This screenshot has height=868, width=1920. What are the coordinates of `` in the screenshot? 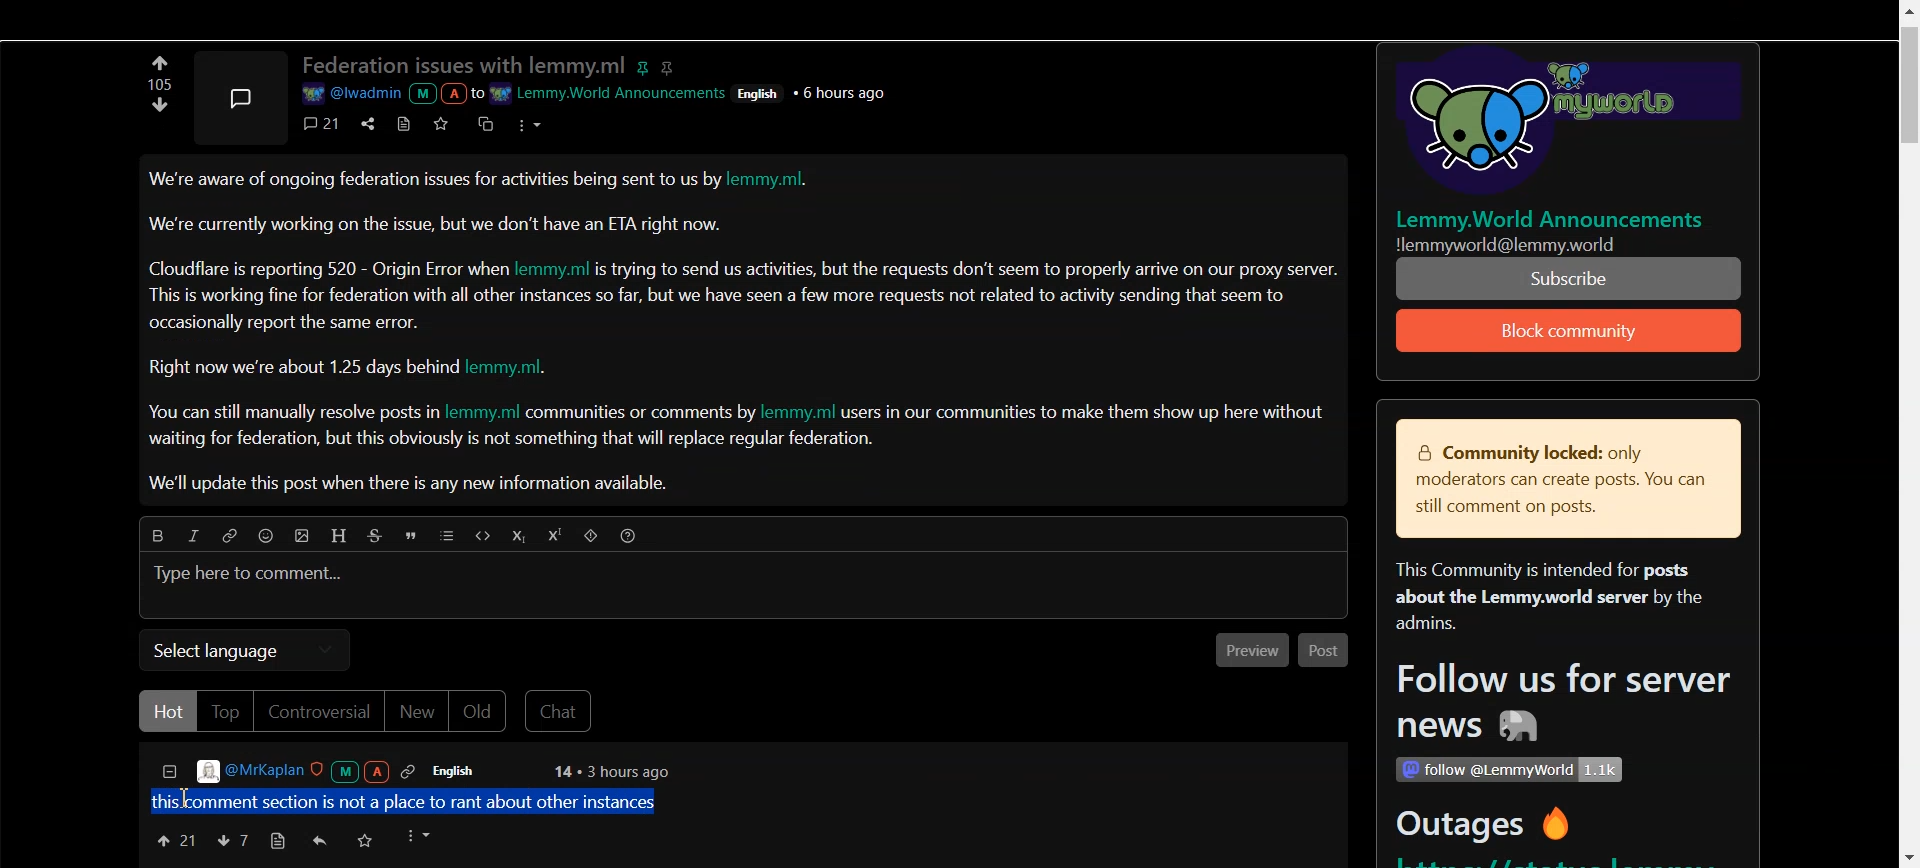 It's located at (1508, 770).